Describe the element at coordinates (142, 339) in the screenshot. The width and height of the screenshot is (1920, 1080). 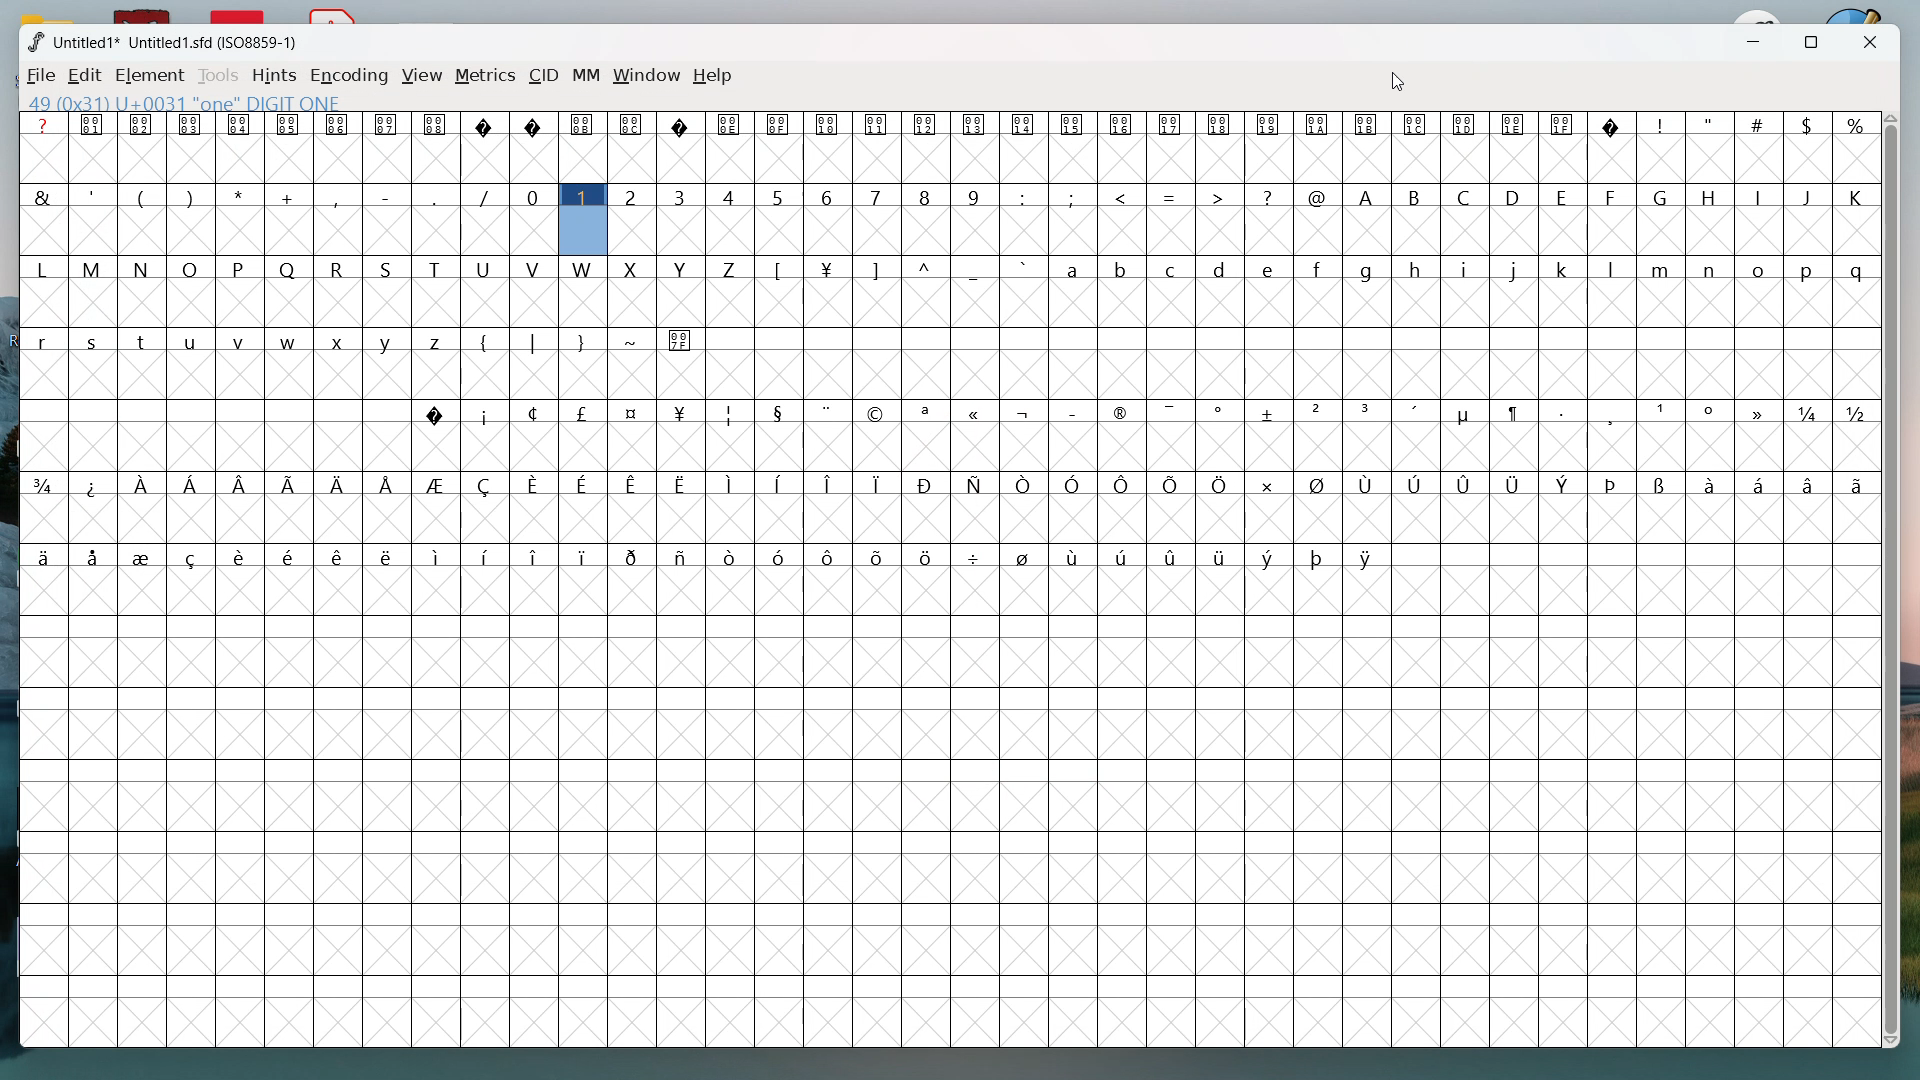
I see `t` at that location.